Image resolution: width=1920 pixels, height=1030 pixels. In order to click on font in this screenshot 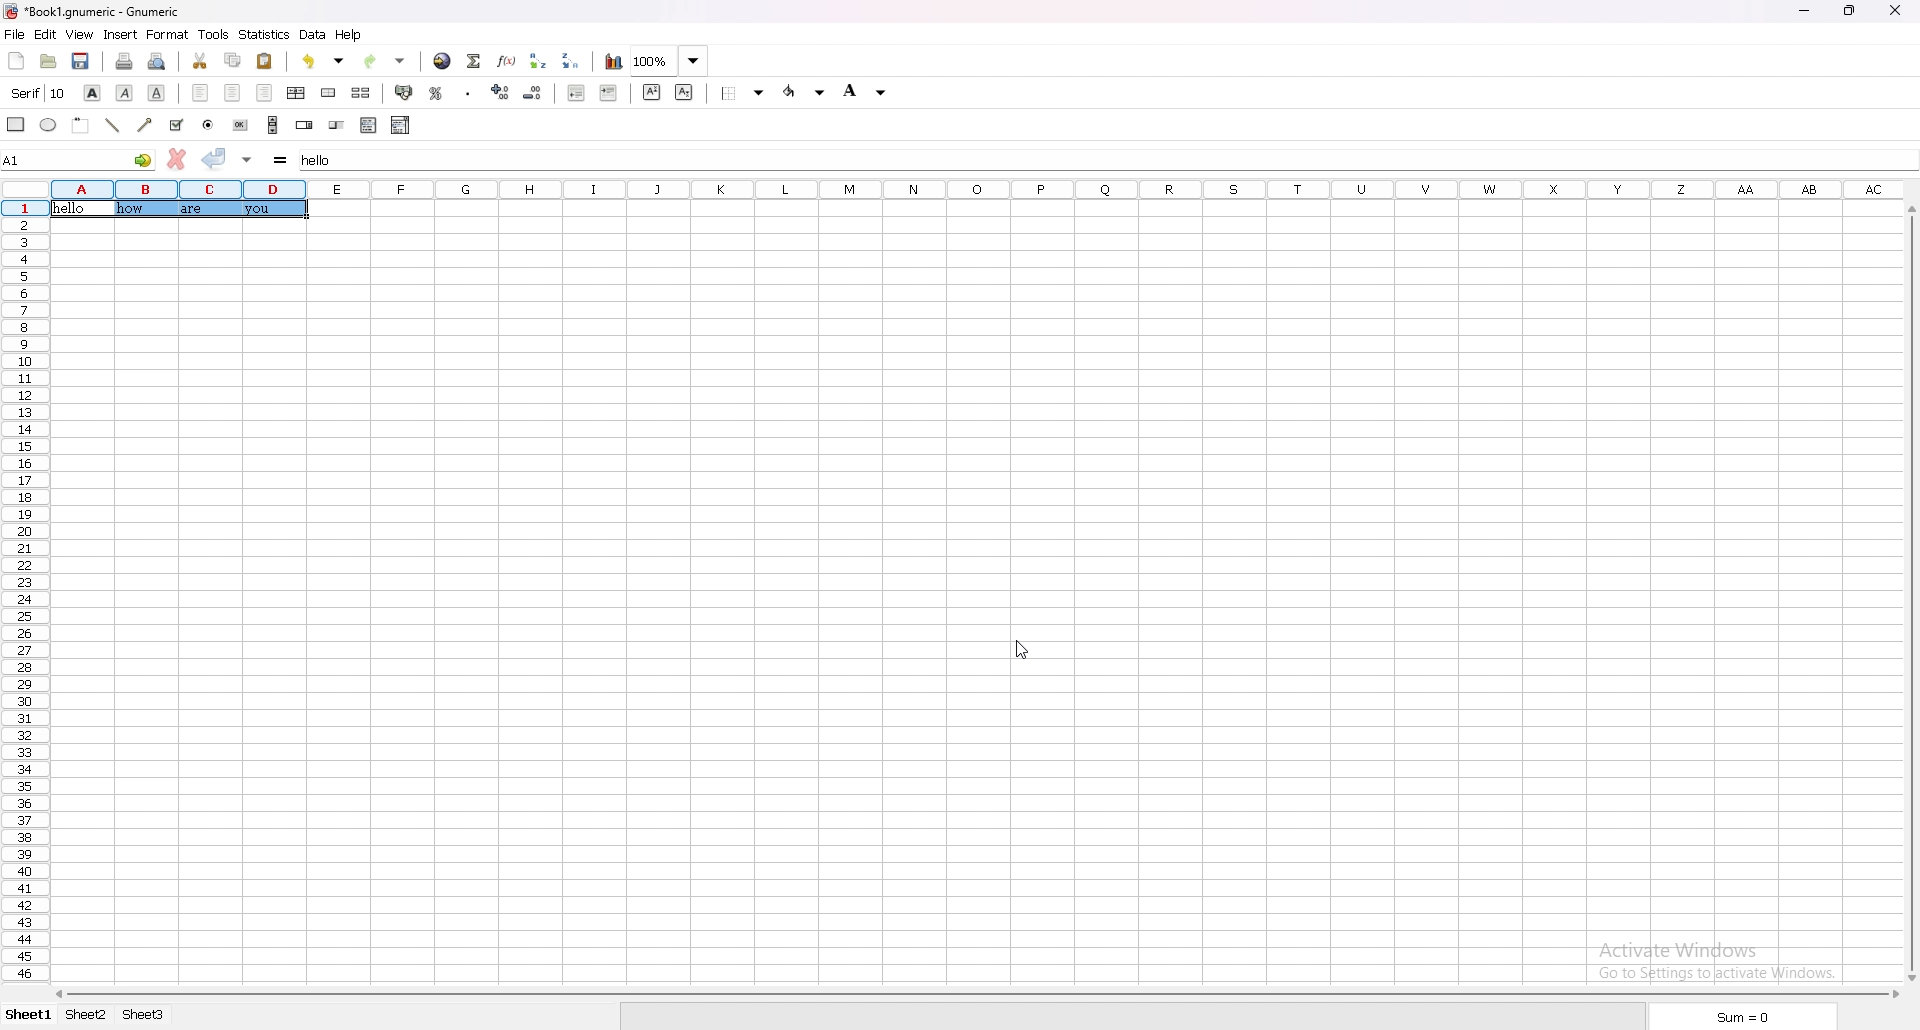, I will do `click(40, 93)`.